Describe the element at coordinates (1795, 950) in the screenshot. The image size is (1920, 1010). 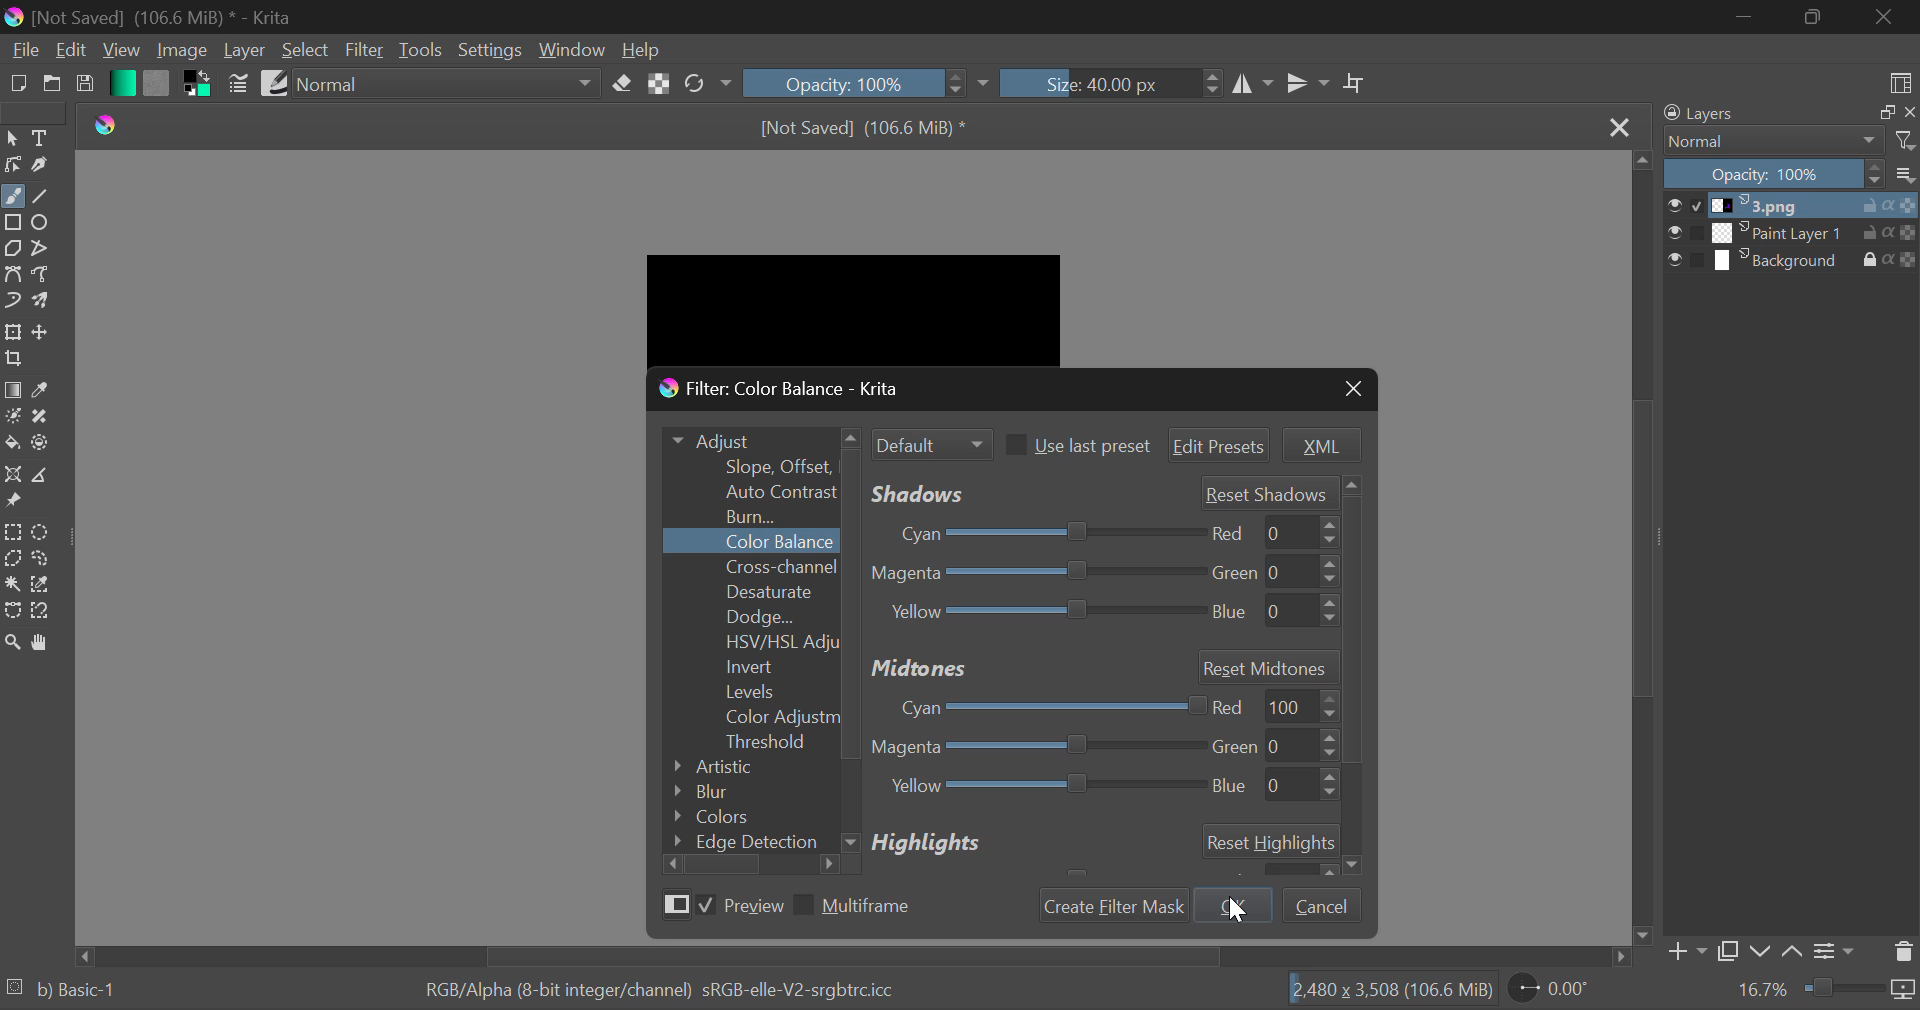
I see `Move Layer Up` at that location.